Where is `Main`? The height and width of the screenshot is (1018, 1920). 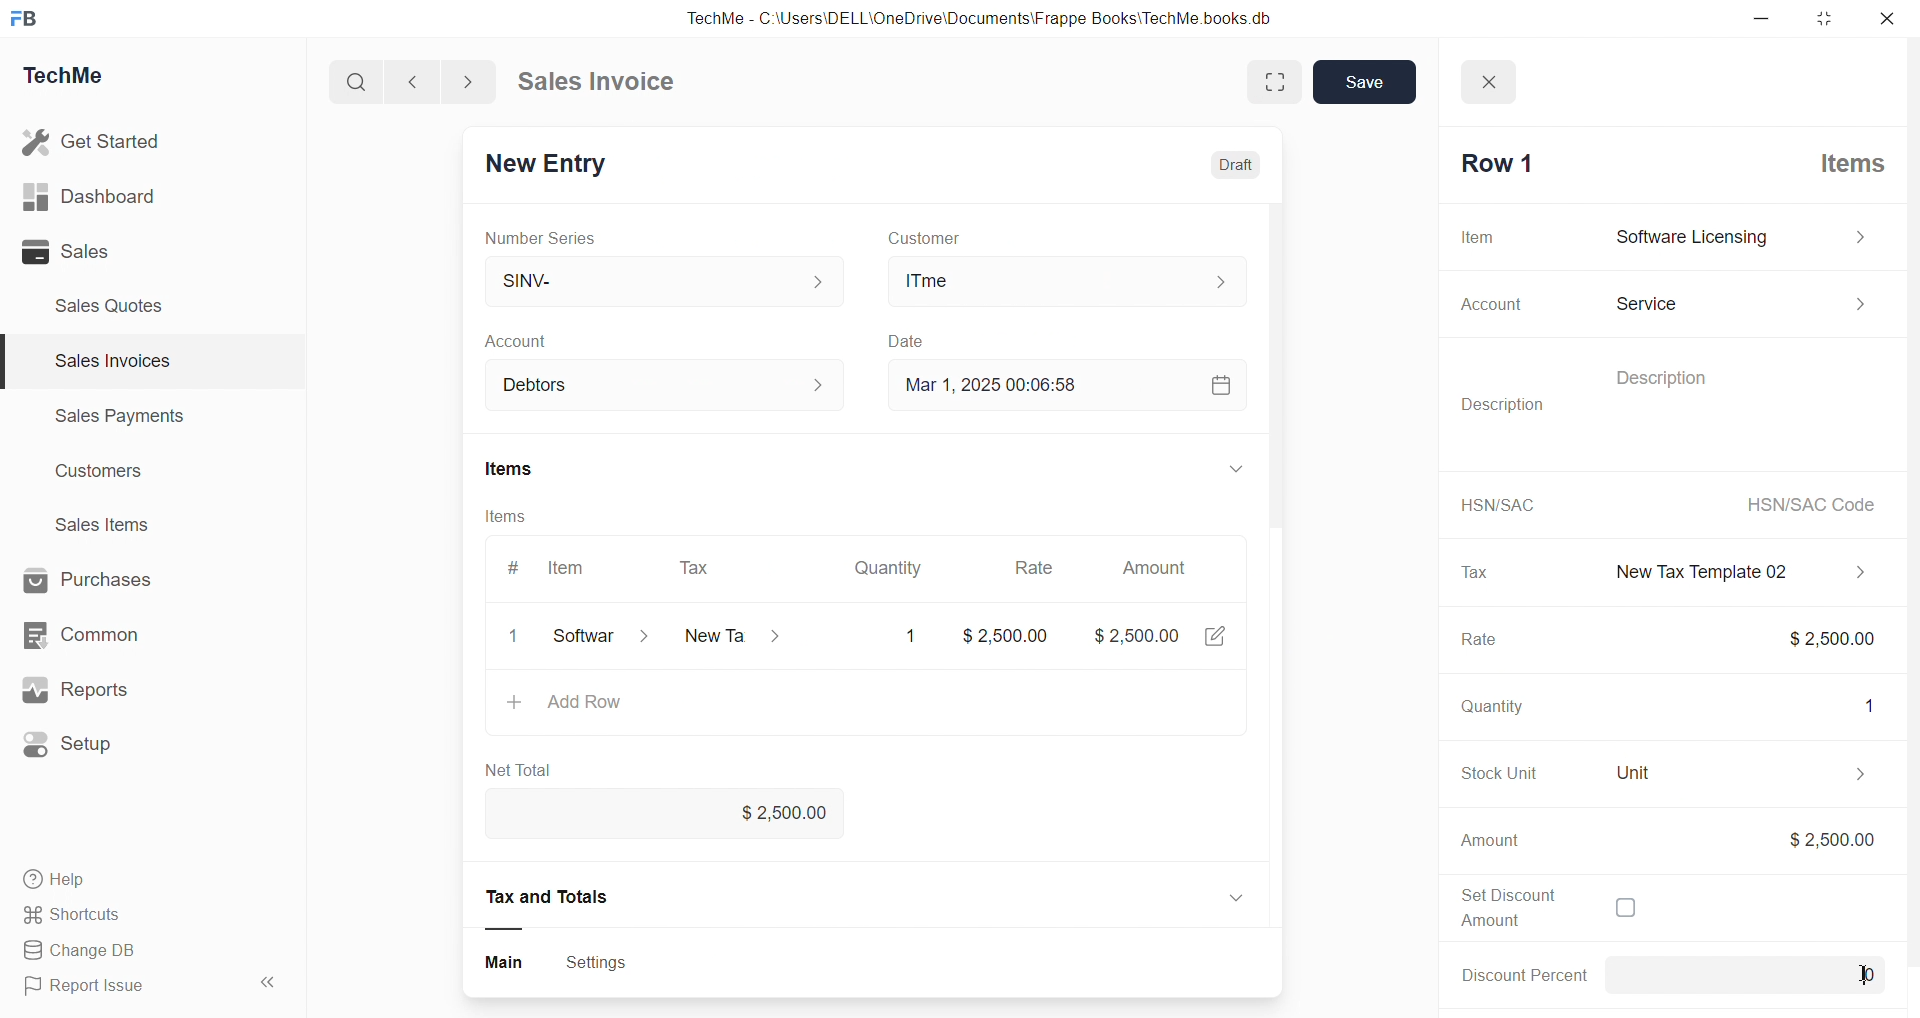 Main is located at coordinates (501, 960).